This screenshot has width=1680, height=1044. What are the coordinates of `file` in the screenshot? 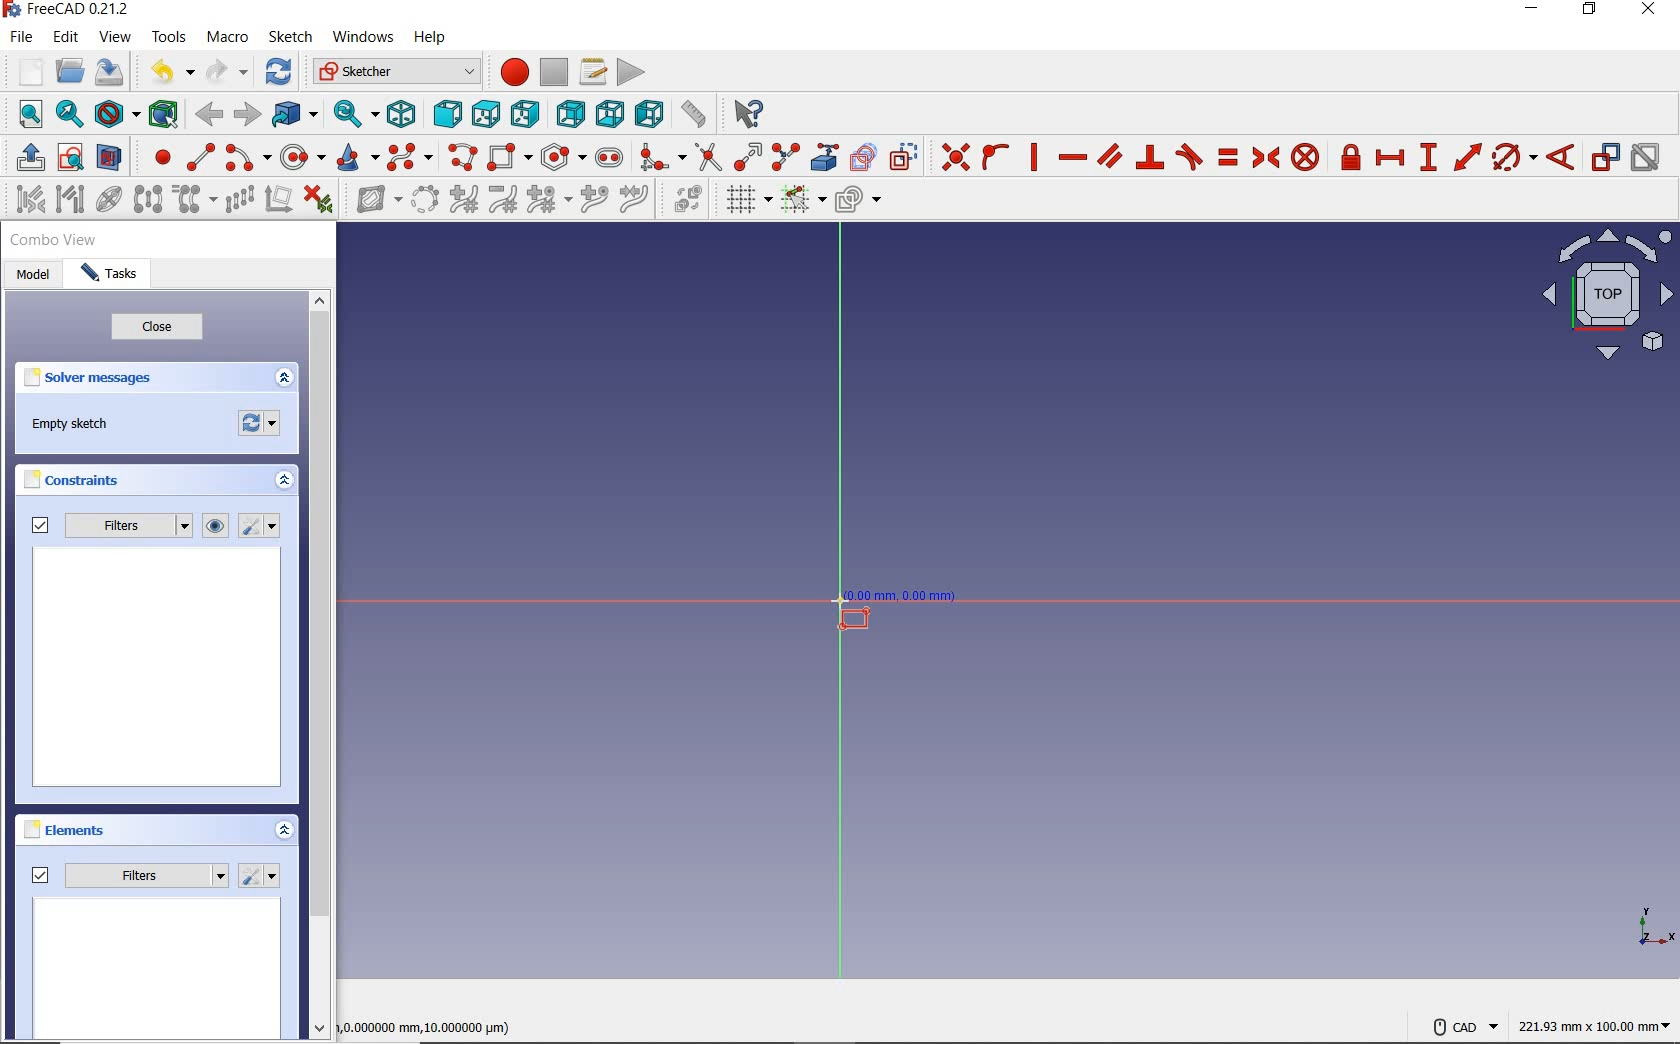 It's located at (22, 37).